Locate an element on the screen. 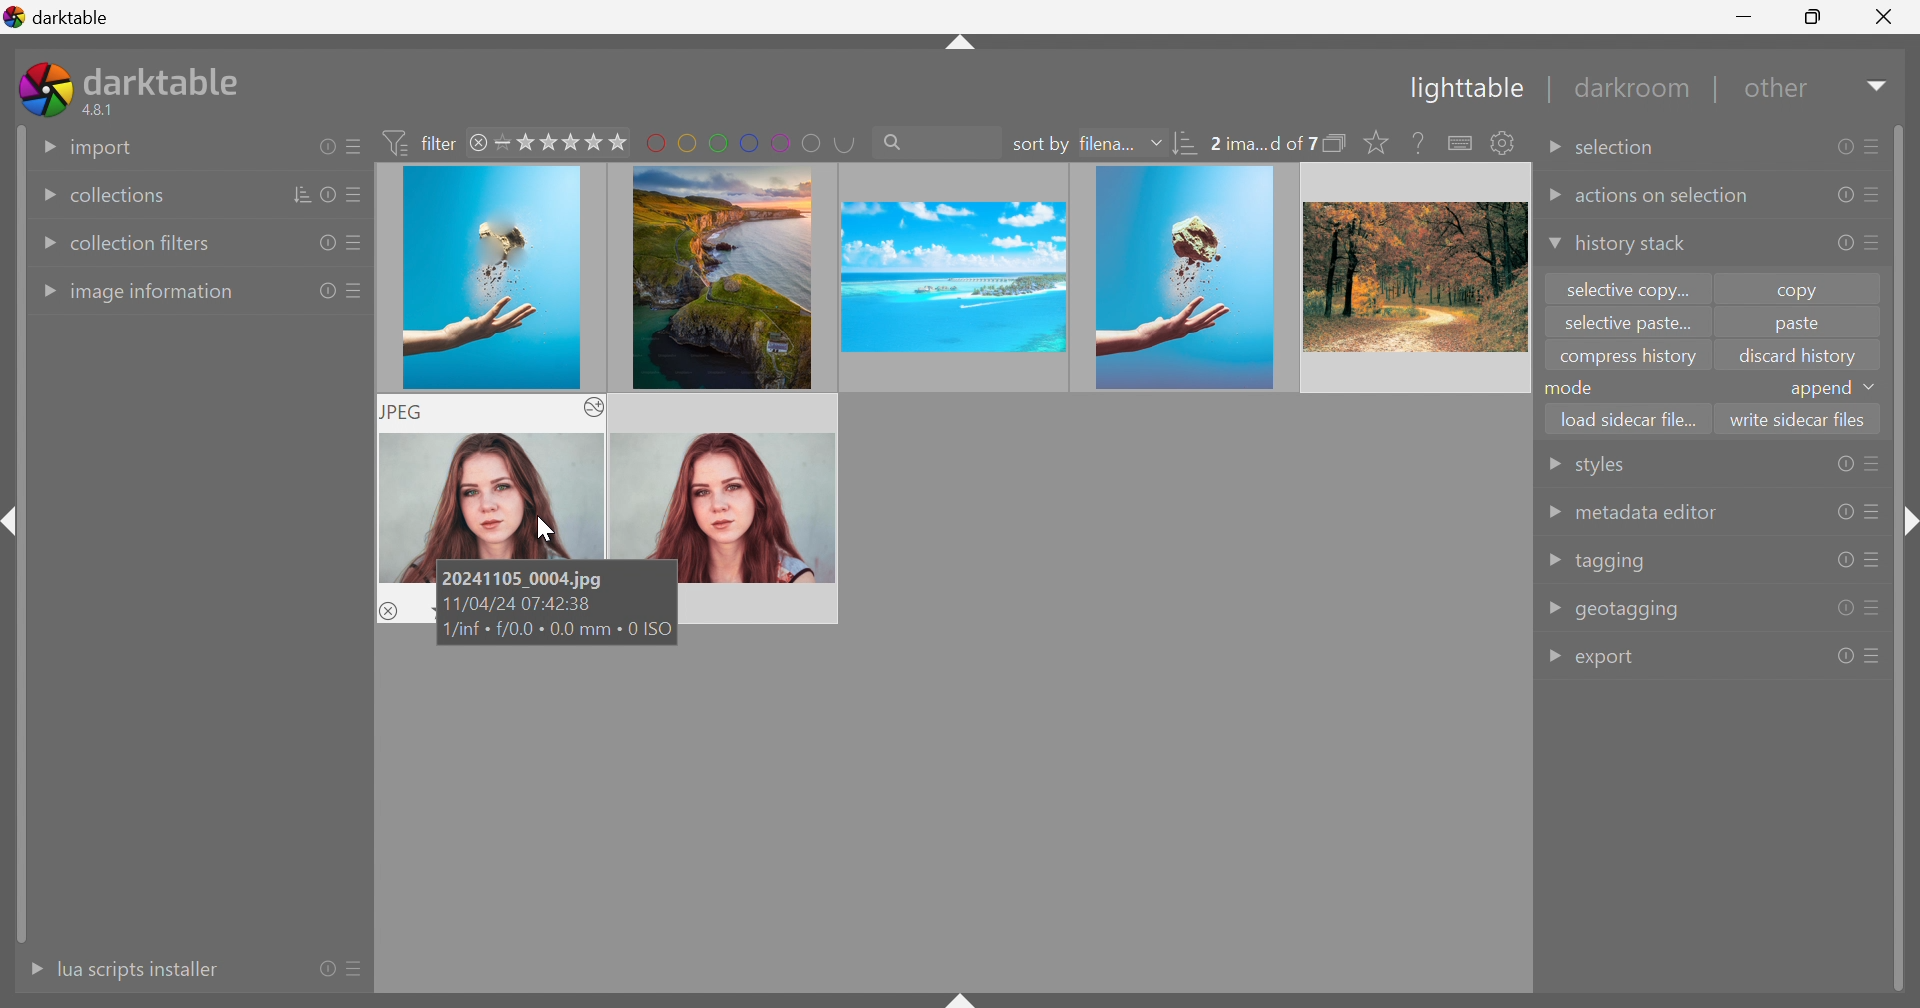 The image size is (1920, 1008). Drop Down is located at coordinates (1879, 85).